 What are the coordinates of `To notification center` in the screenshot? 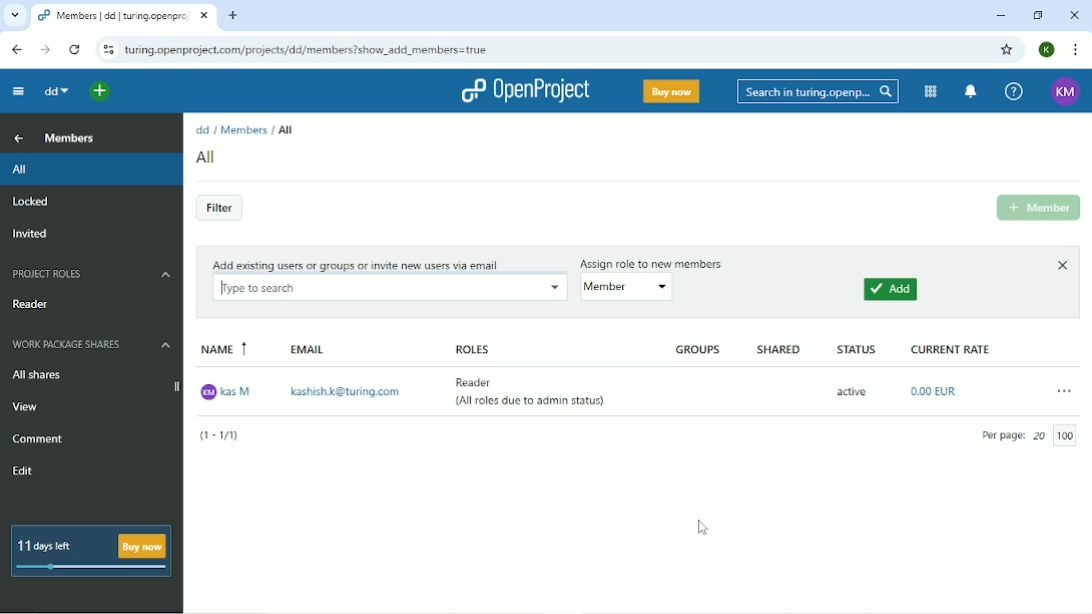 It's located at (969, 92).